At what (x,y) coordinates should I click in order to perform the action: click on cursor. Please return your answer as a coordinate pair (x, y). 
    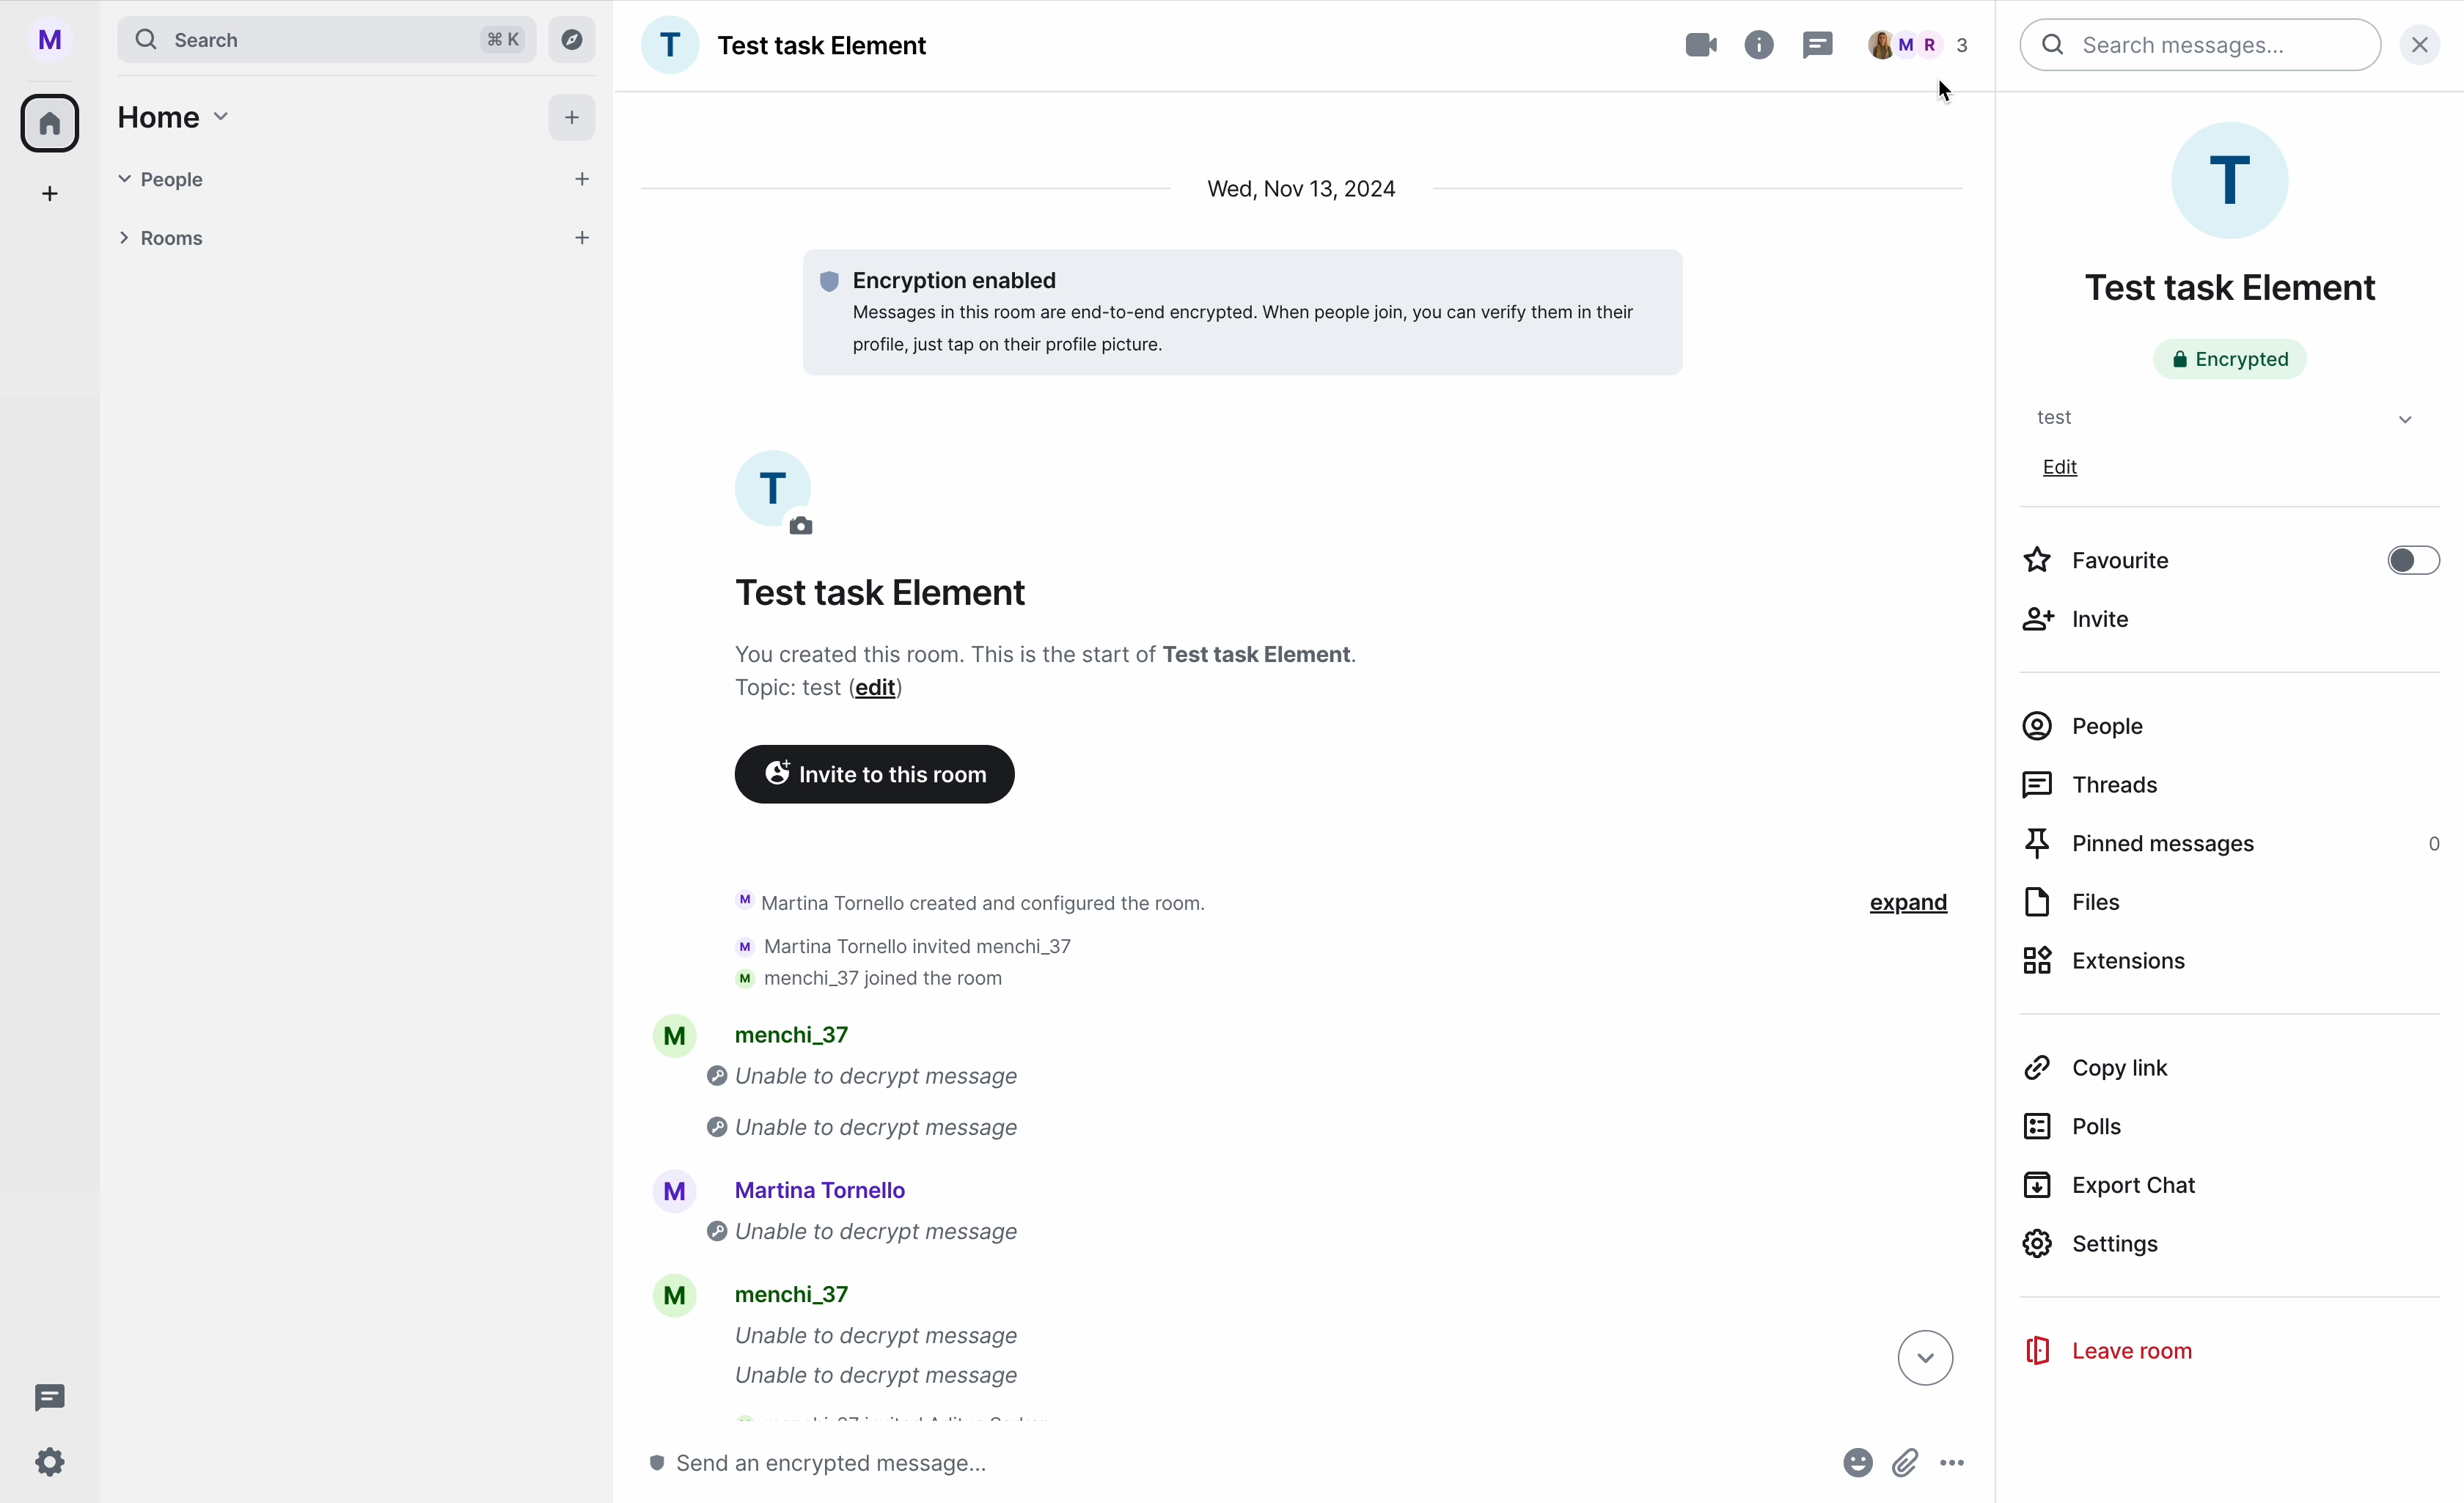
    Looking at the image, I should click on (1948, 91).